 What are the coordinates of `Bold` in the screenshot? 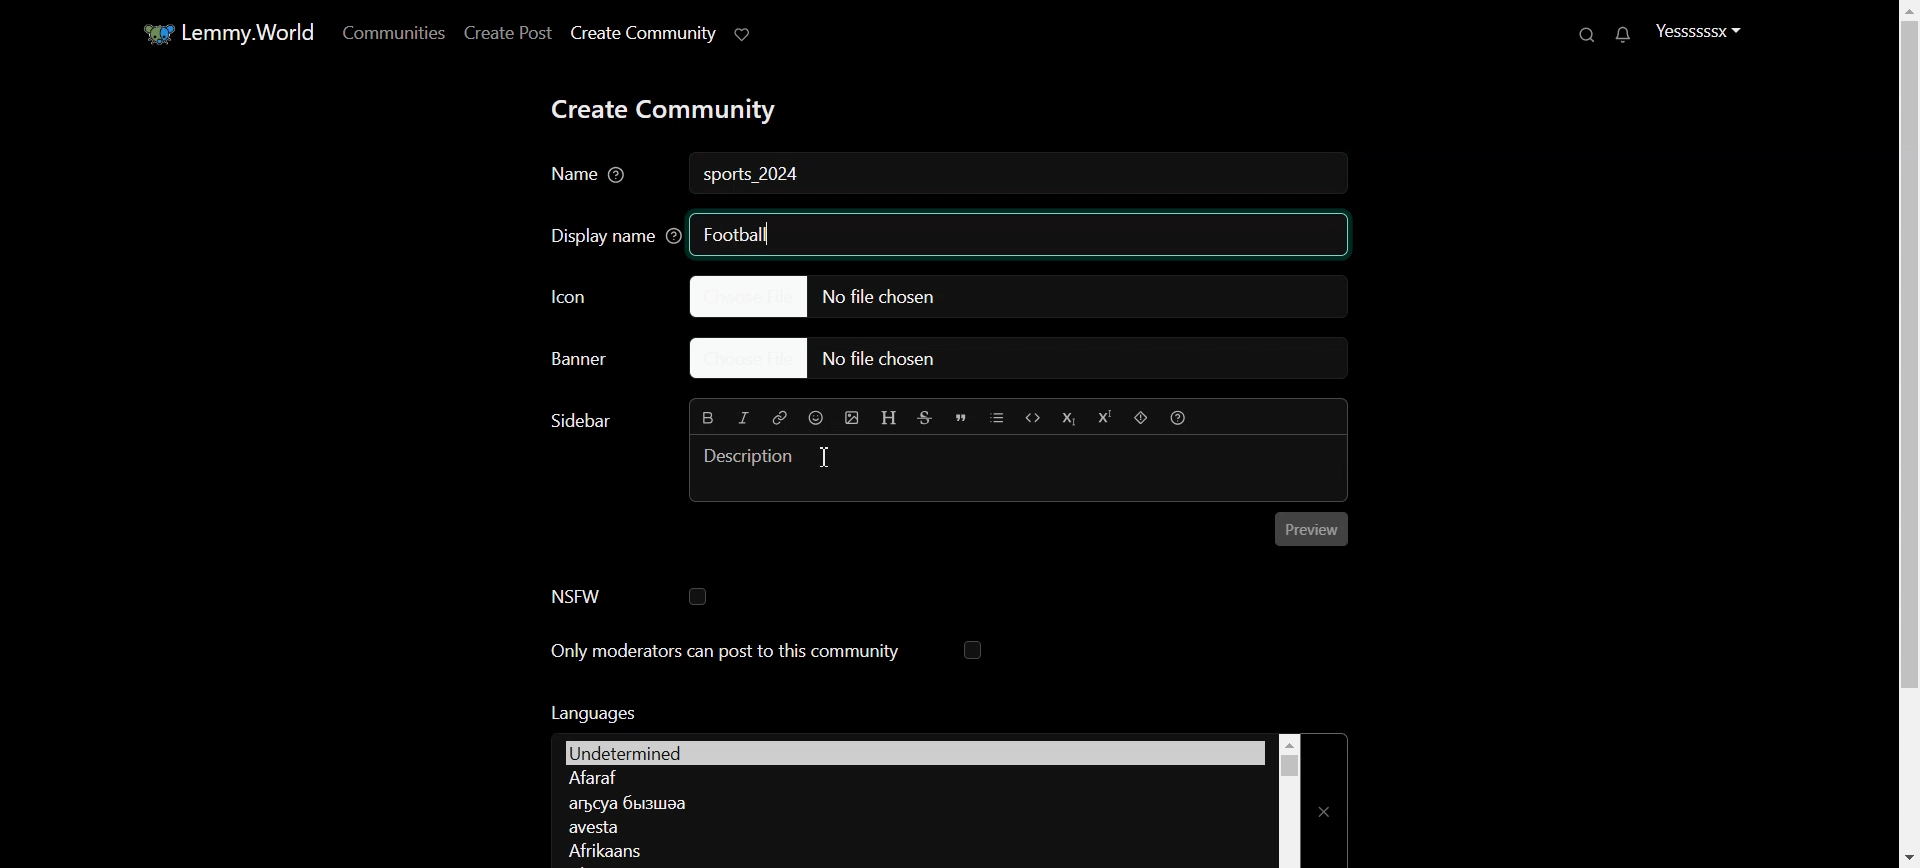 It's located at (709, 416).